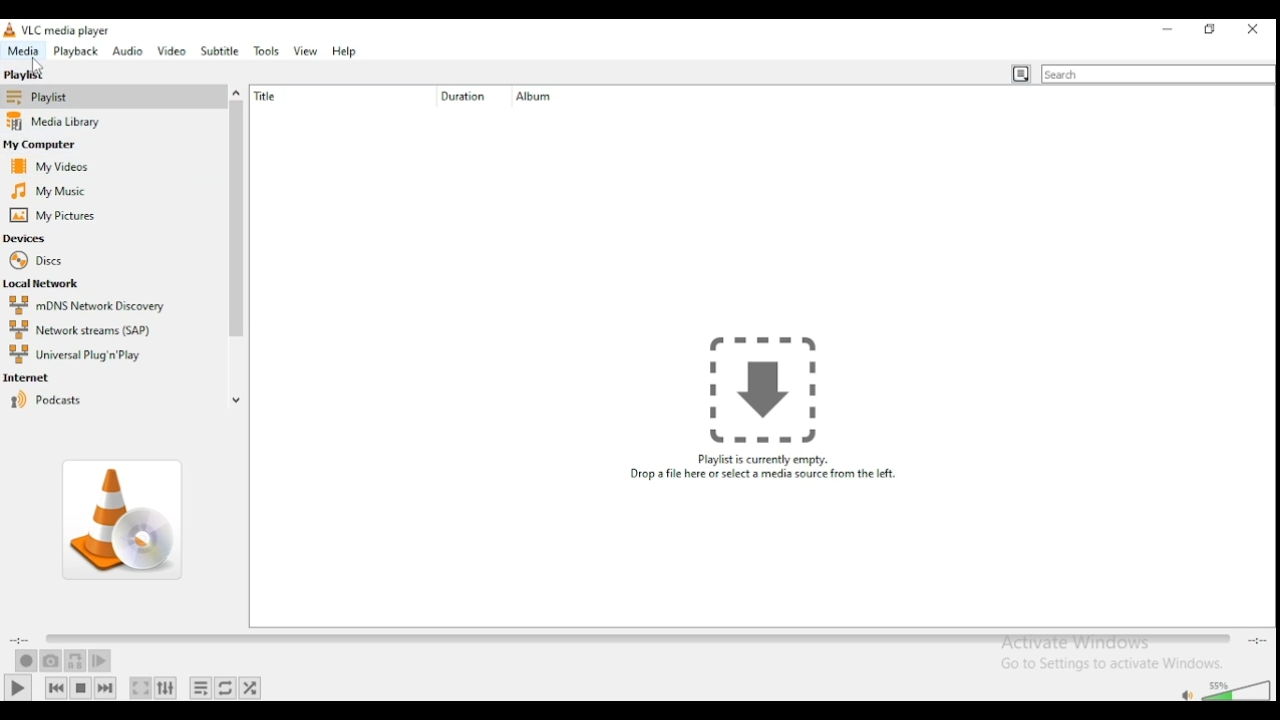 Image resolution: width=1280 pixels, height=720 pixels. What do you see at coordinates (1256, 636) in the screenshot?
I see `total/remaining time` at bounding box center [1256, 636].